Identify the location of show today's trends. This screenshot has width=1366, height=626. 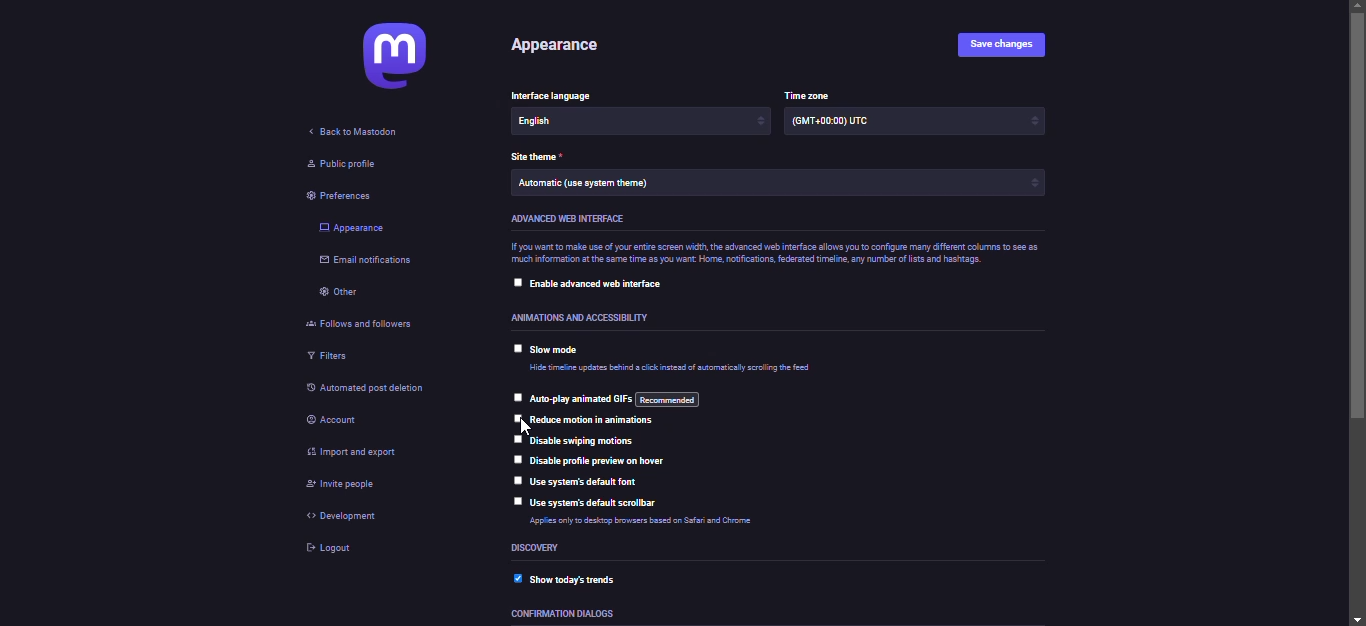
(574, 580).